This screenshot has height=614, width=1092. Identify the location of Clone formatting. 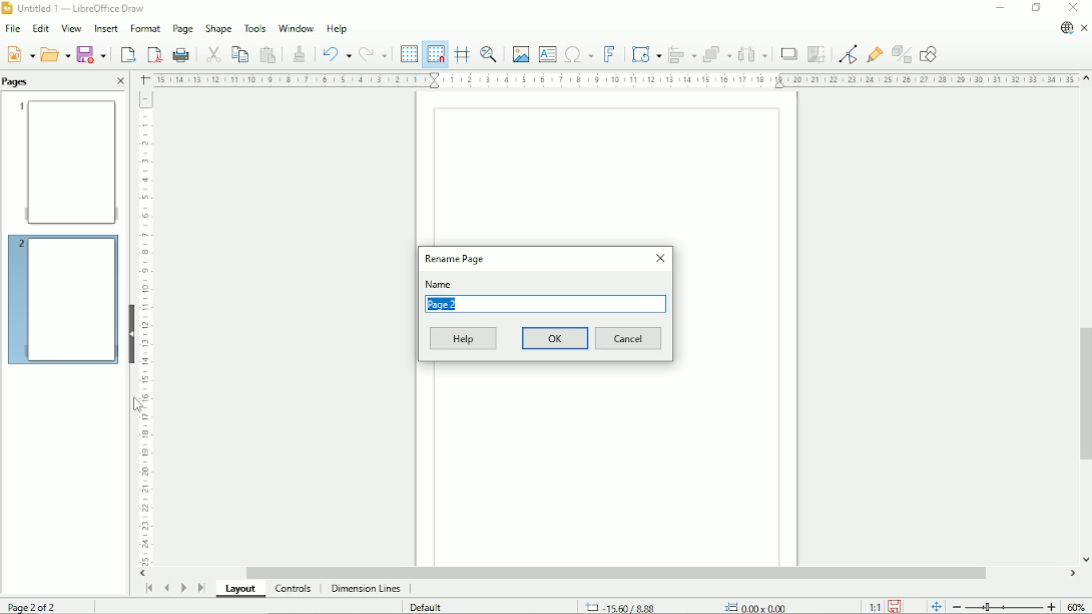
(299, 52).